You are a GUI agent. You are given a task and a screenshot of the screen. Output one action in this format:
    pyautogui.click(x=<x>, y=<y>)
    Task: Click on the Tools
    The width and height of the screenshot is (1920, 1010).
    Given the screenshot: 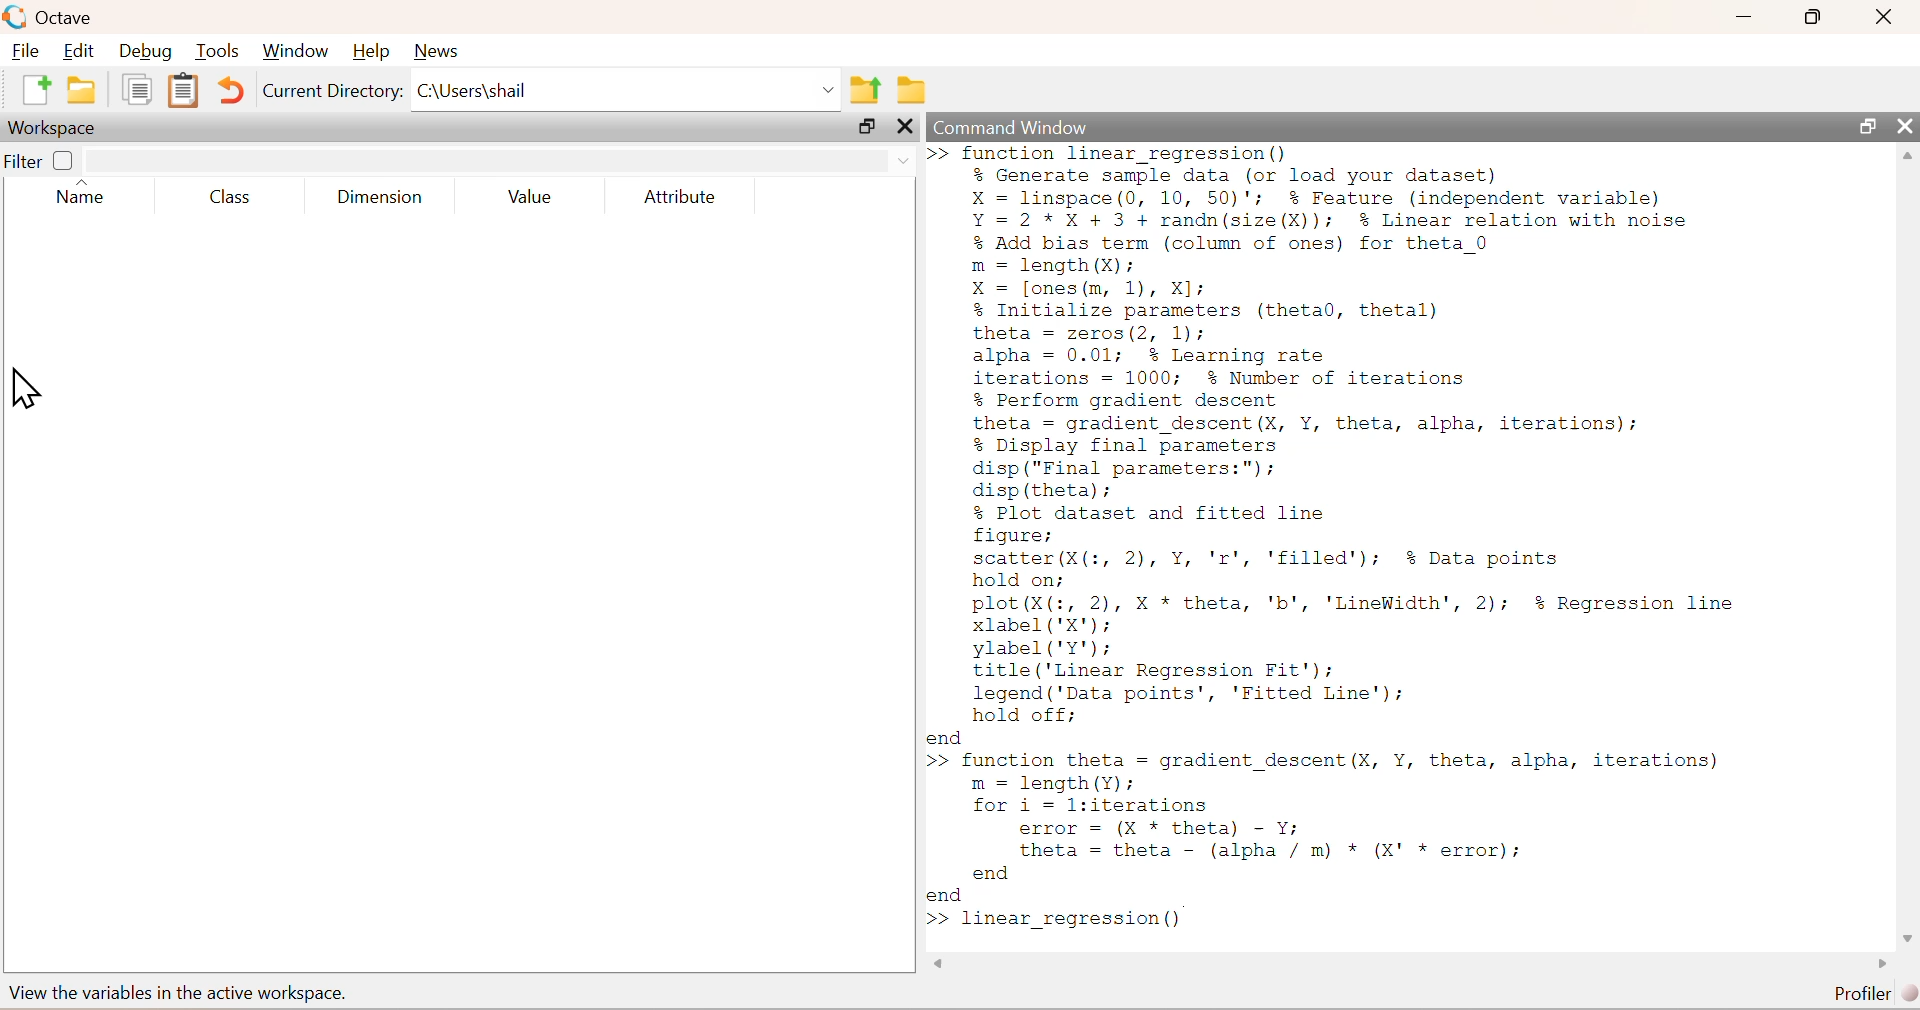 What is the action you would take?
    pyautogui.click(x=219, y=51)
    